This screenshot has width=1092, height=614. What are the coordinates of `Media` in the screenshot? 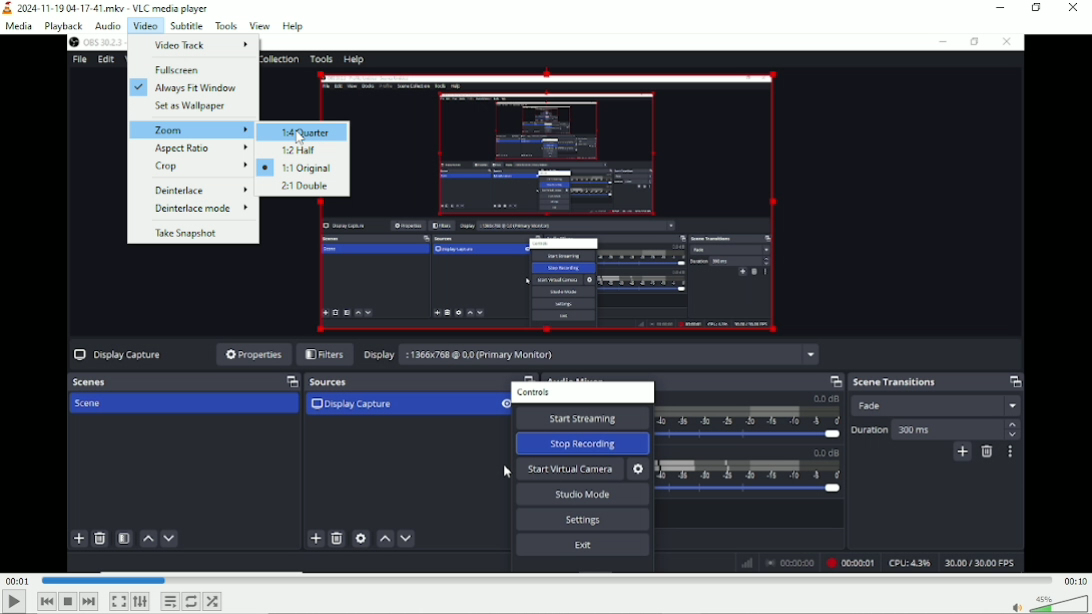 It's located at (18, 28).